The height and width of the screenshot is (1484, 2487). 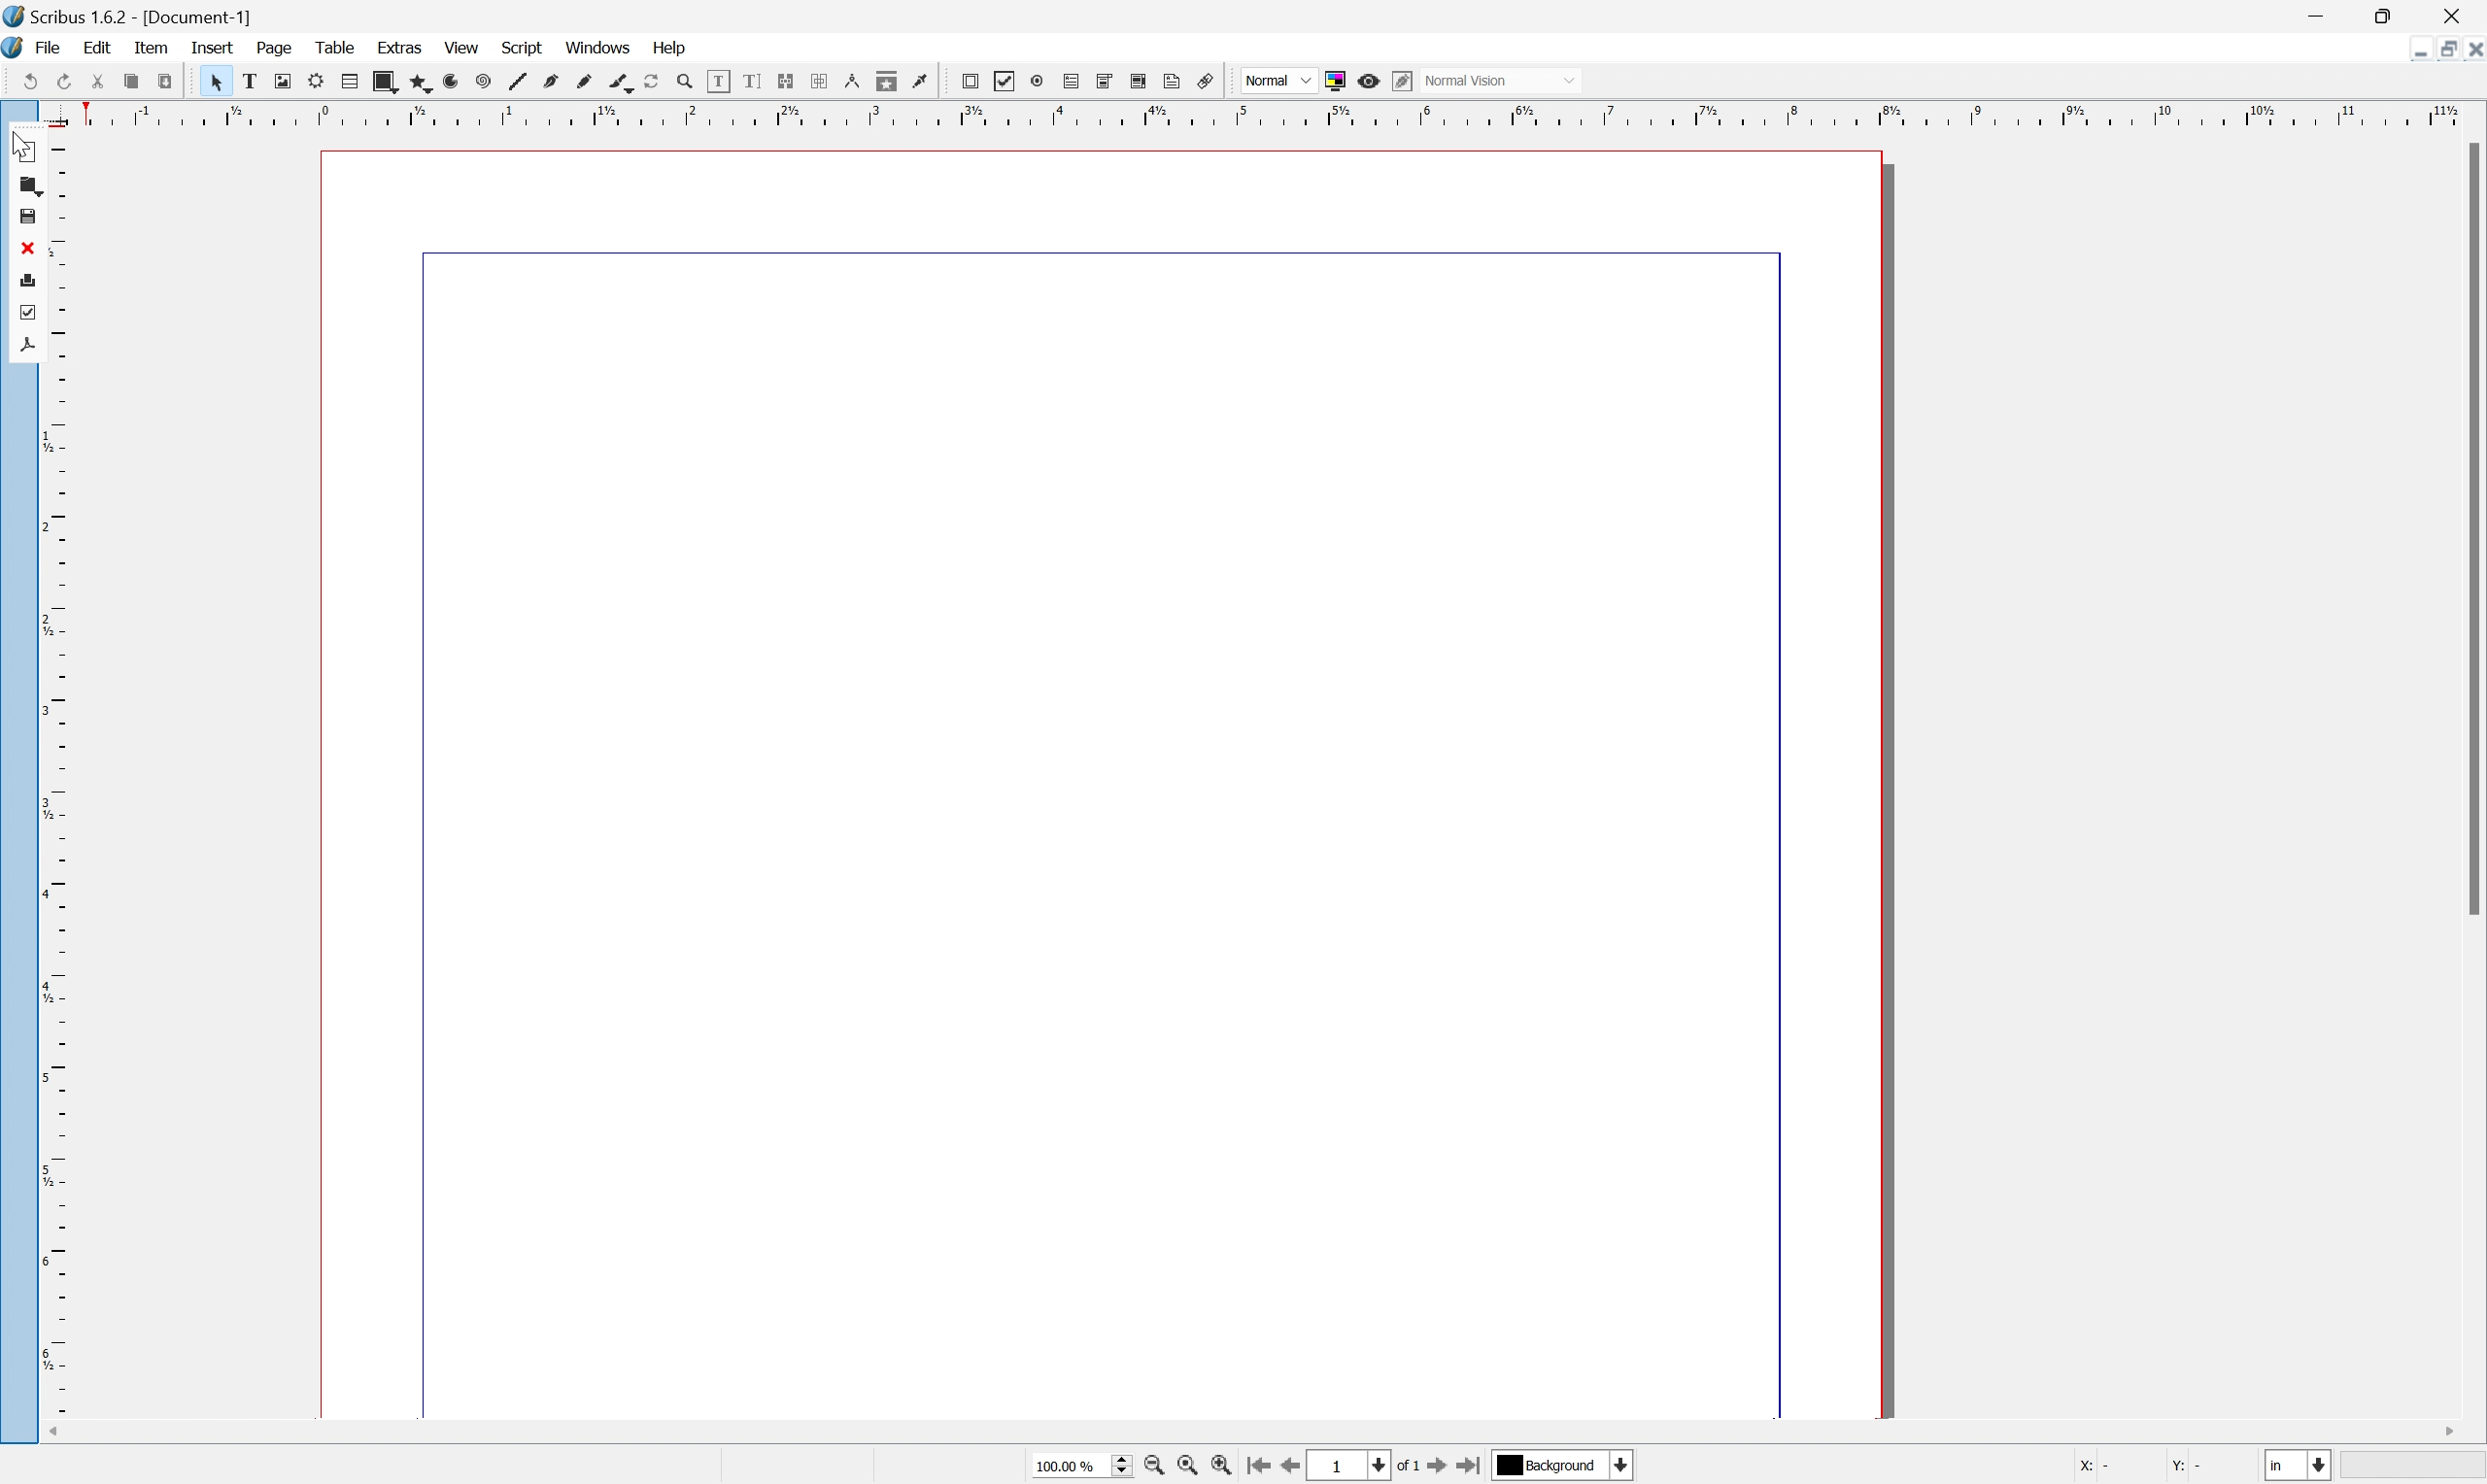 I want to click on minimize, so click(x=2420, y=50).